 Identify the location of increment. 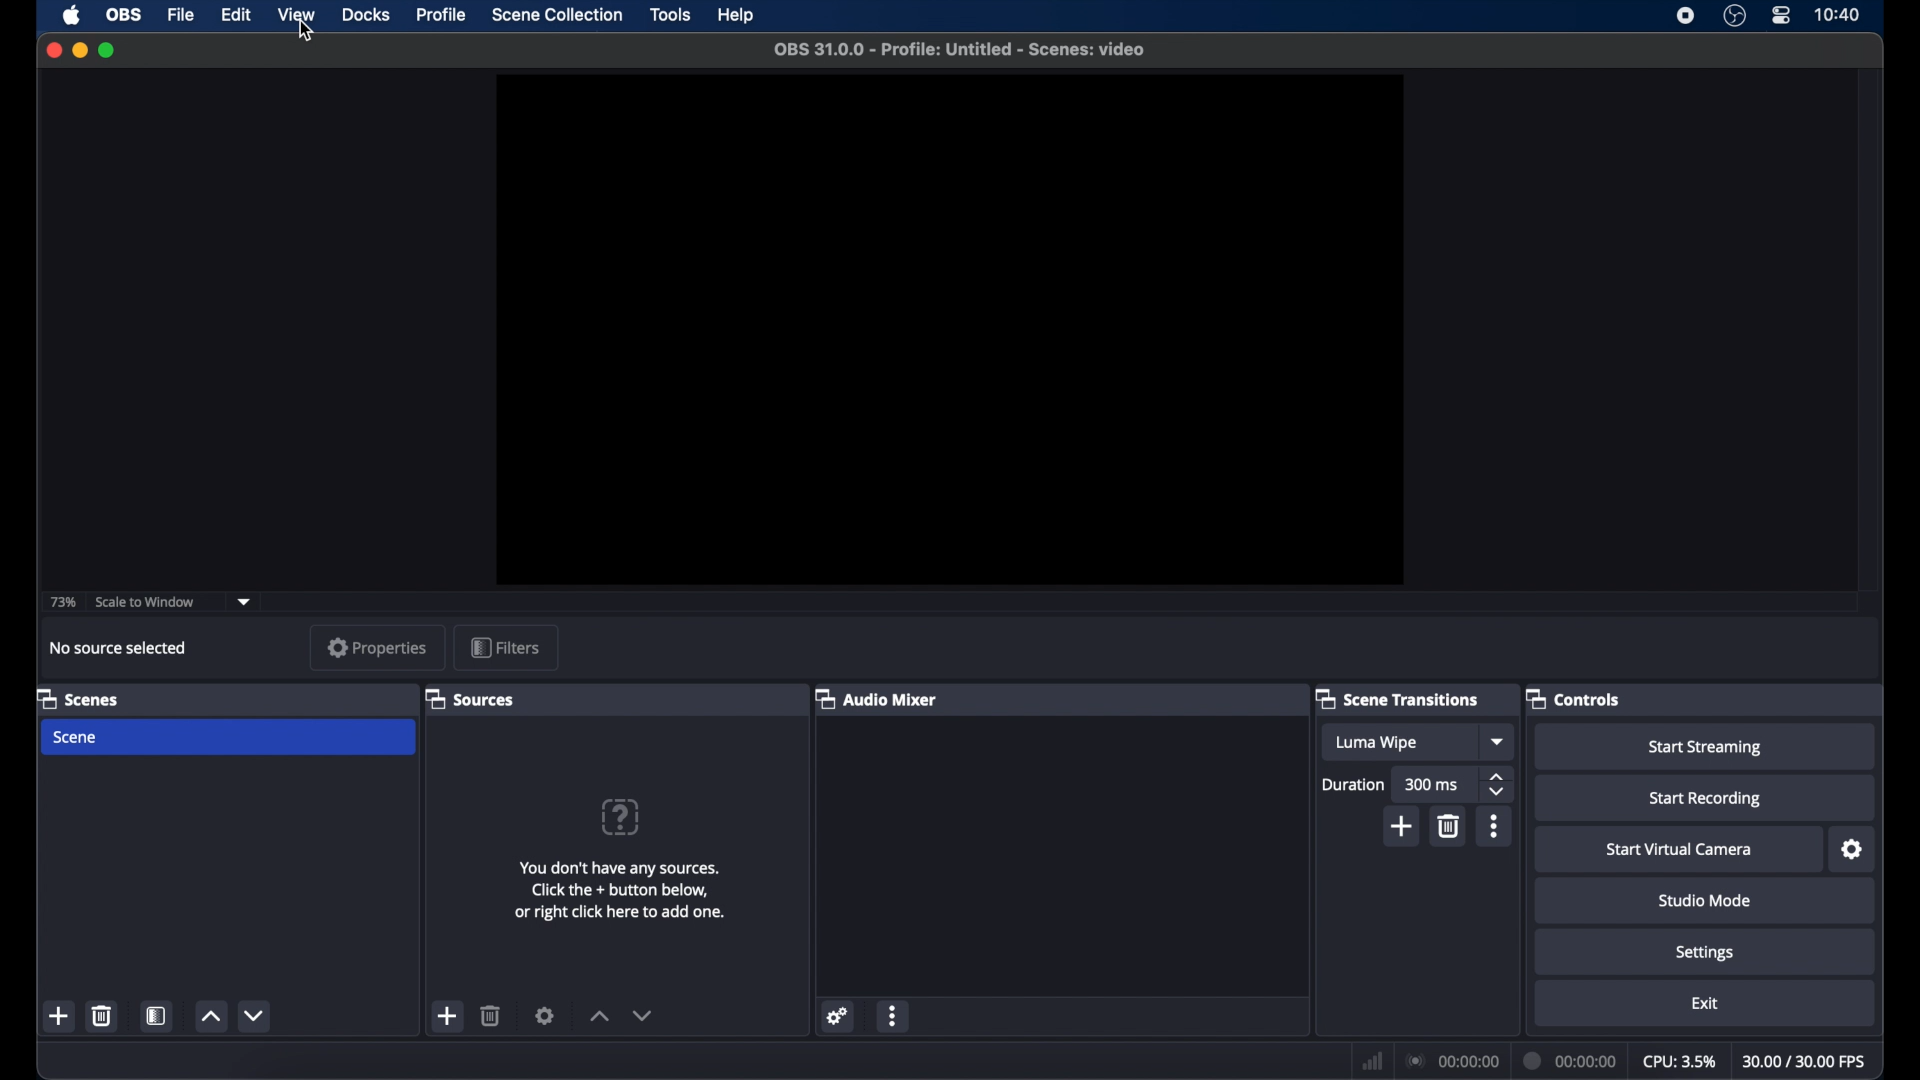
(210, 1016).